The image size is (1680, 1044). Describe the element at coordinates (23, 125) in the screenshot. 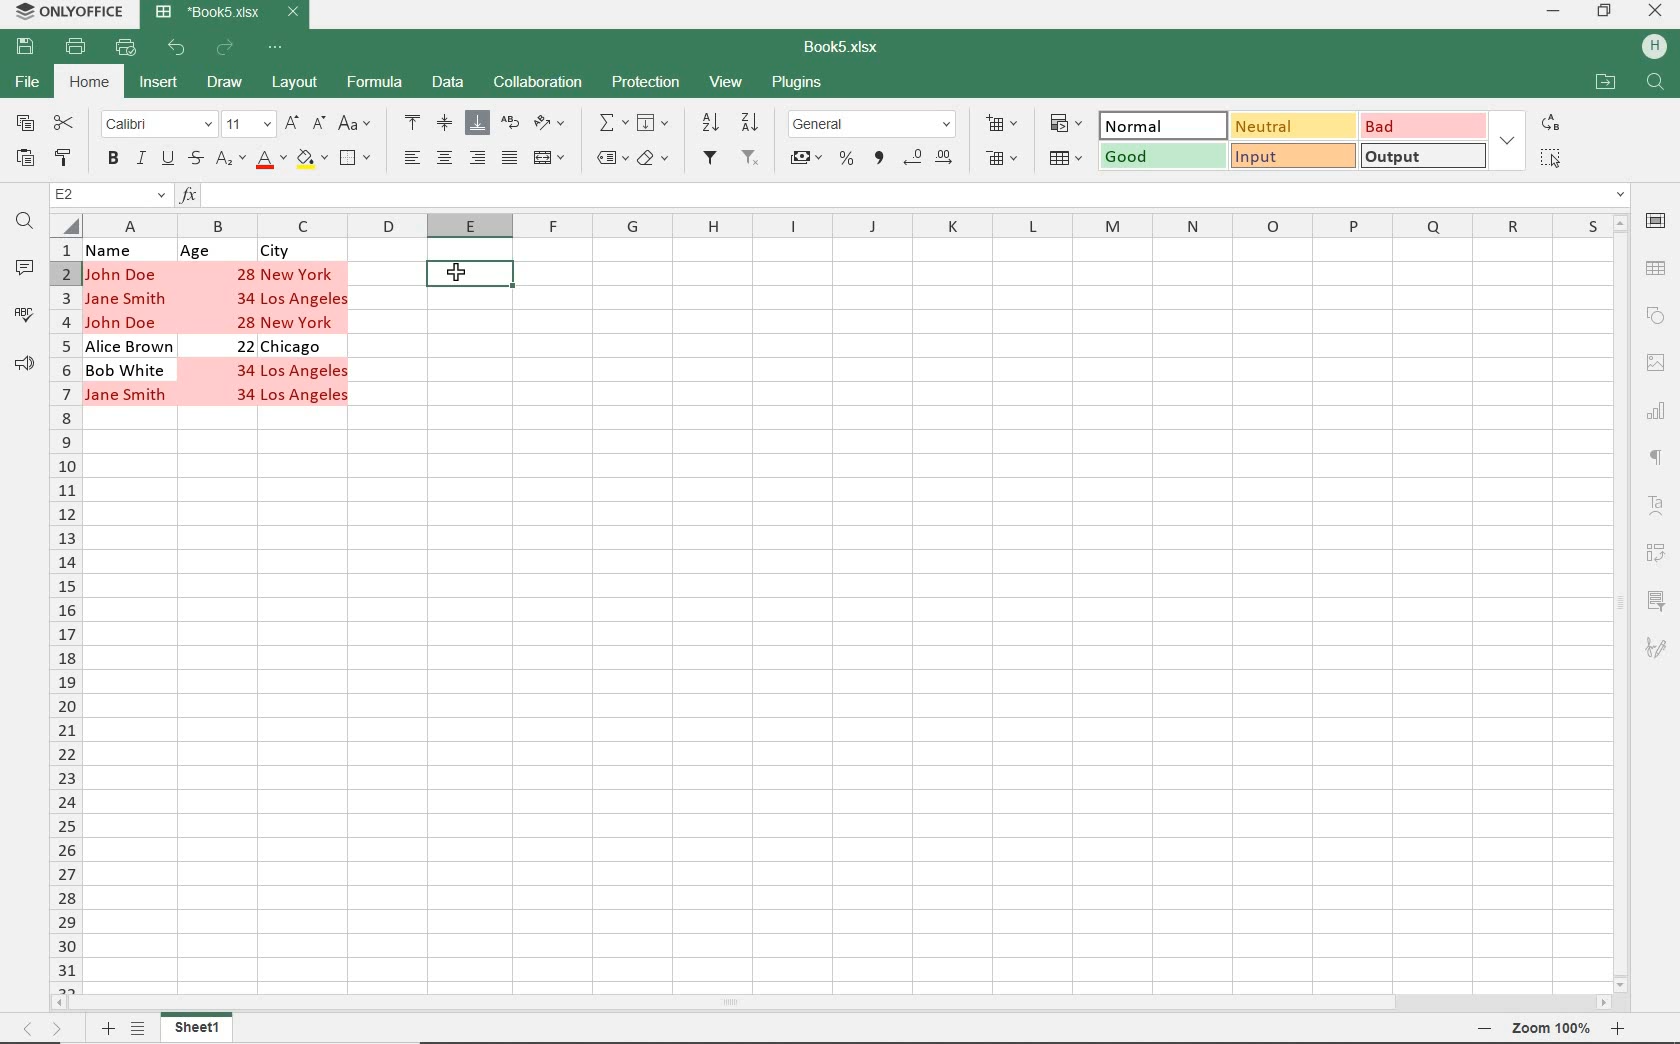

I see `COPY` at that location.